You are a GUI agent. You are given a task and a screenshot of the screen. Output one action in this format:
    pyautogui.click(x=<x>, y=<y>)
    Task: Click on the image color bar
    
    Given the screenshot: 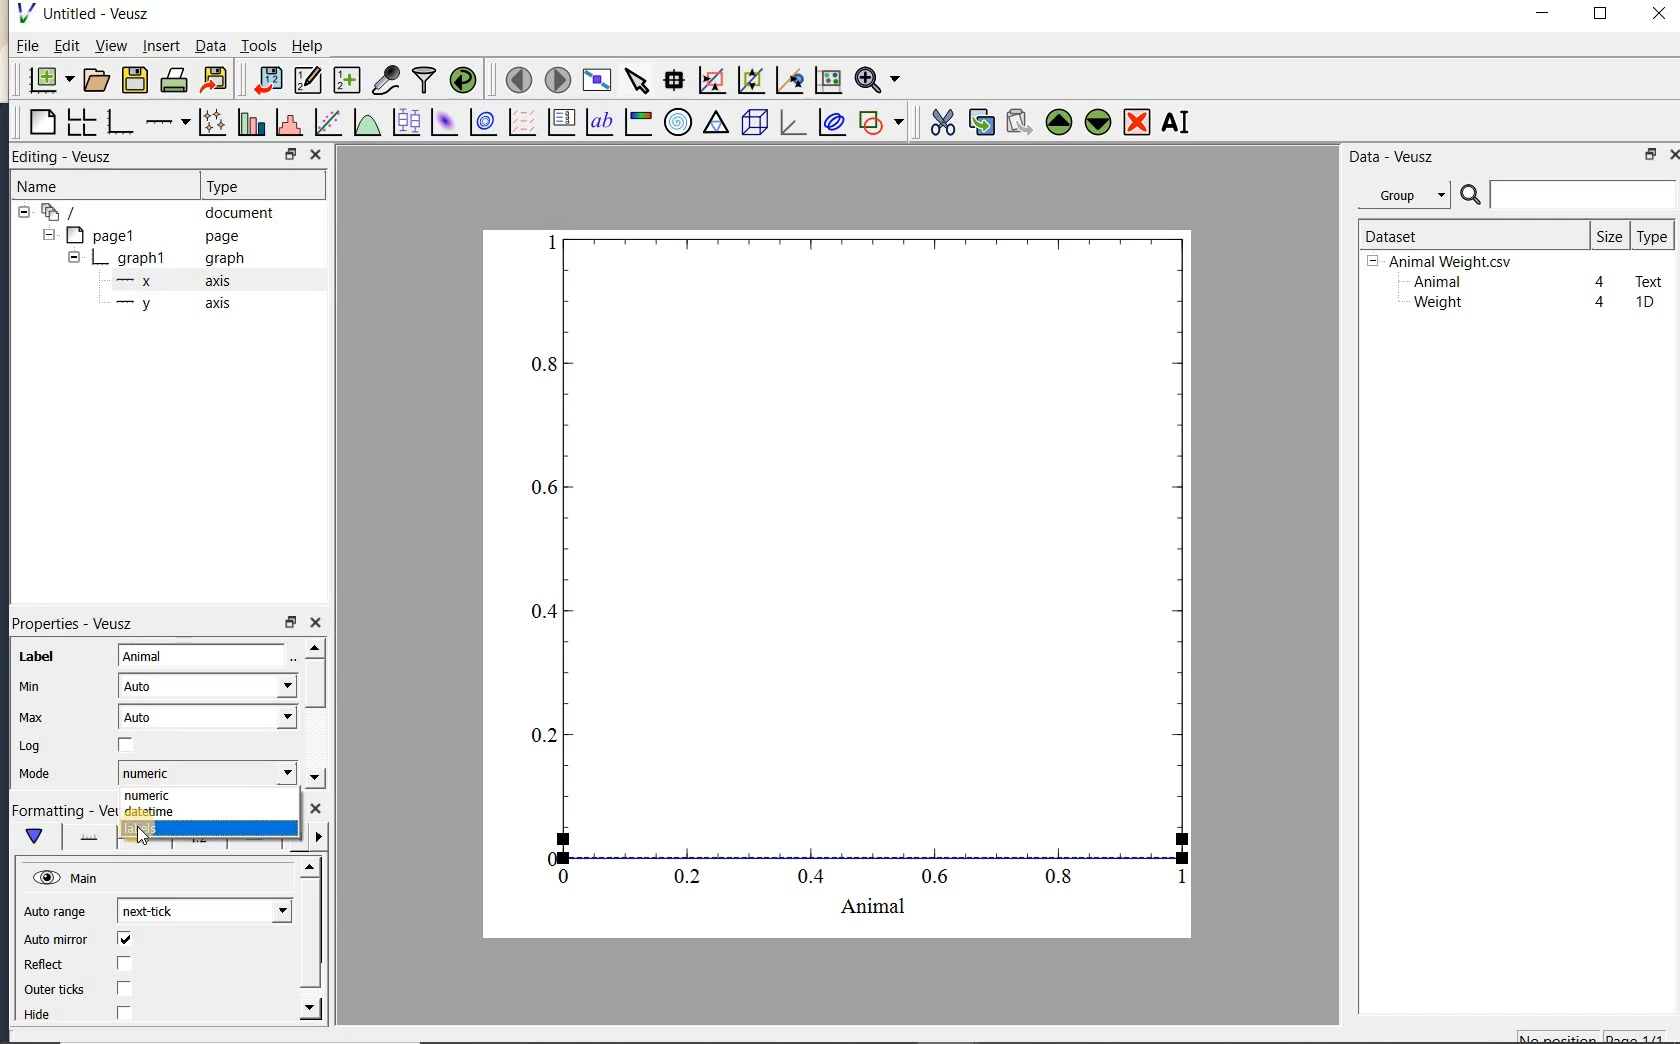 What is the action you would take?
    pyautogui.click(x=638, y=122)
    